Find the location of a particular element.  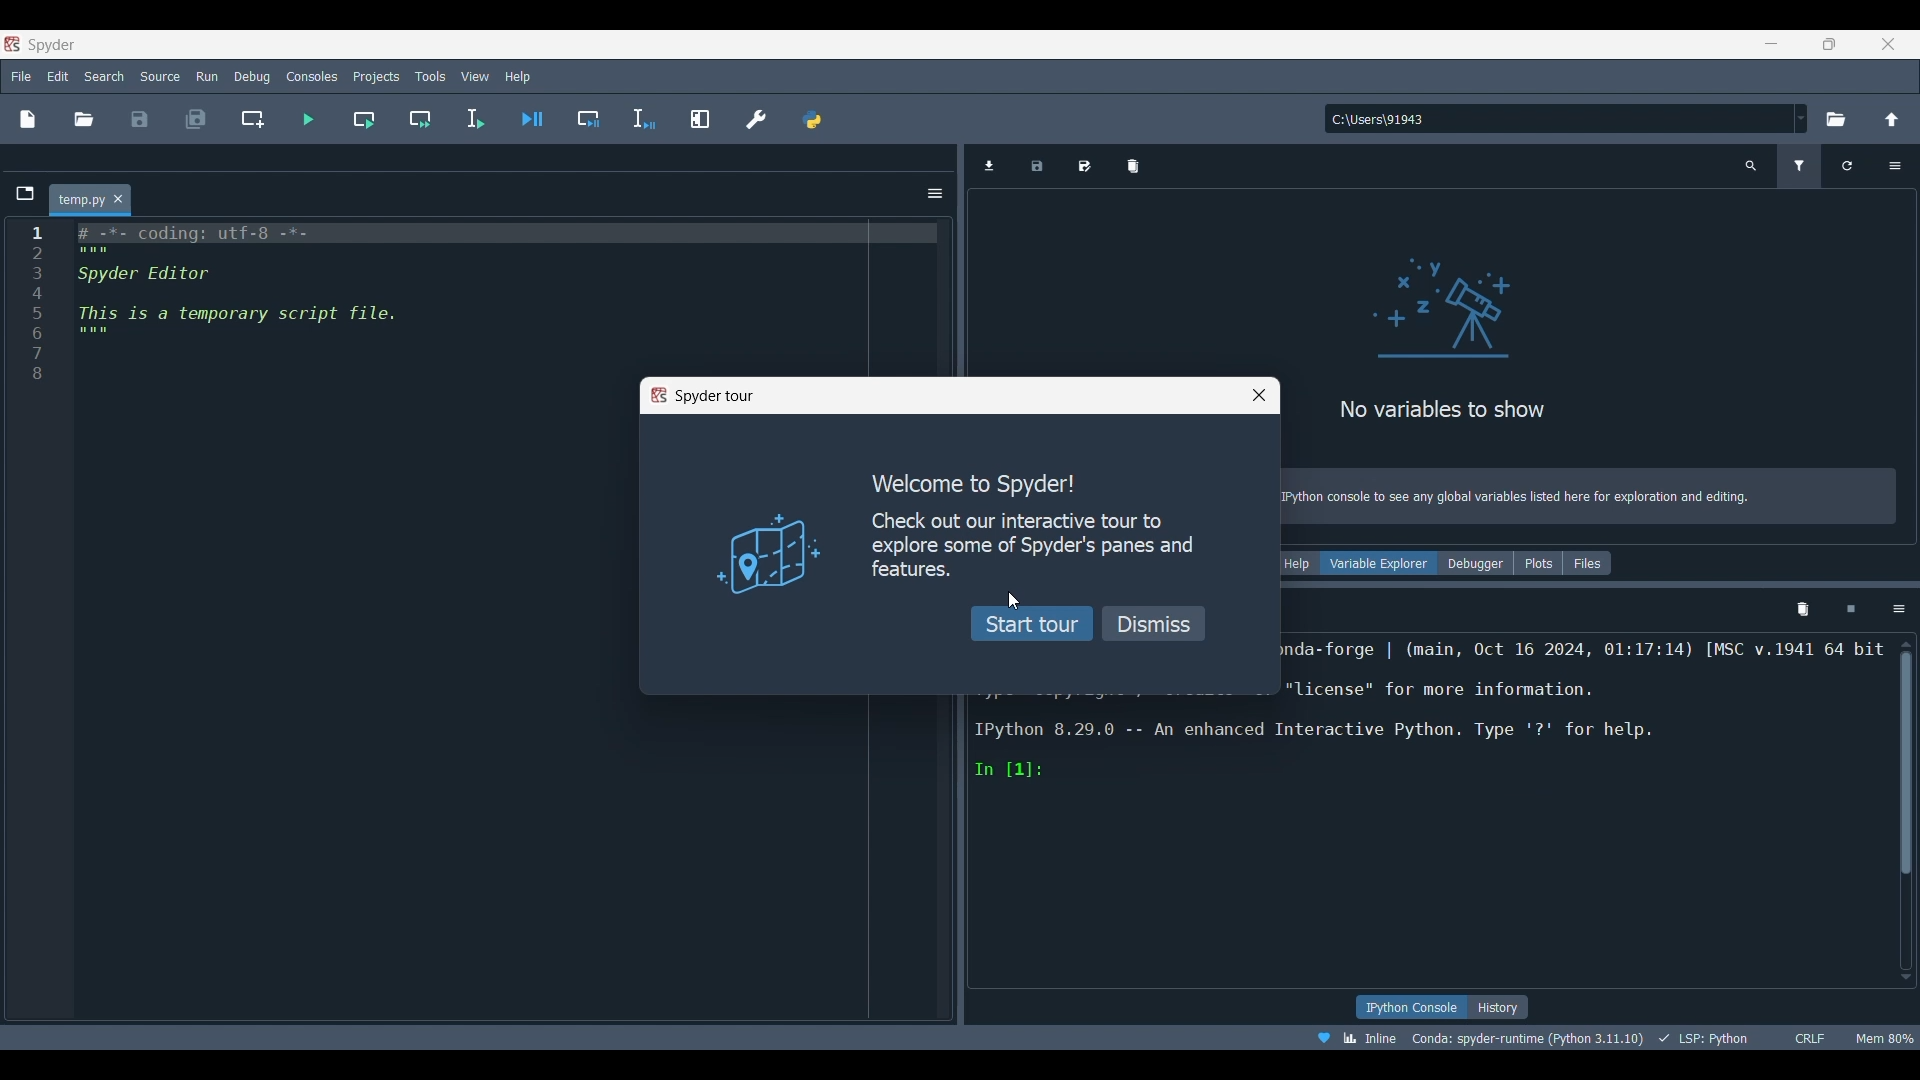

Close interface is located at coordinates (1888, 44).